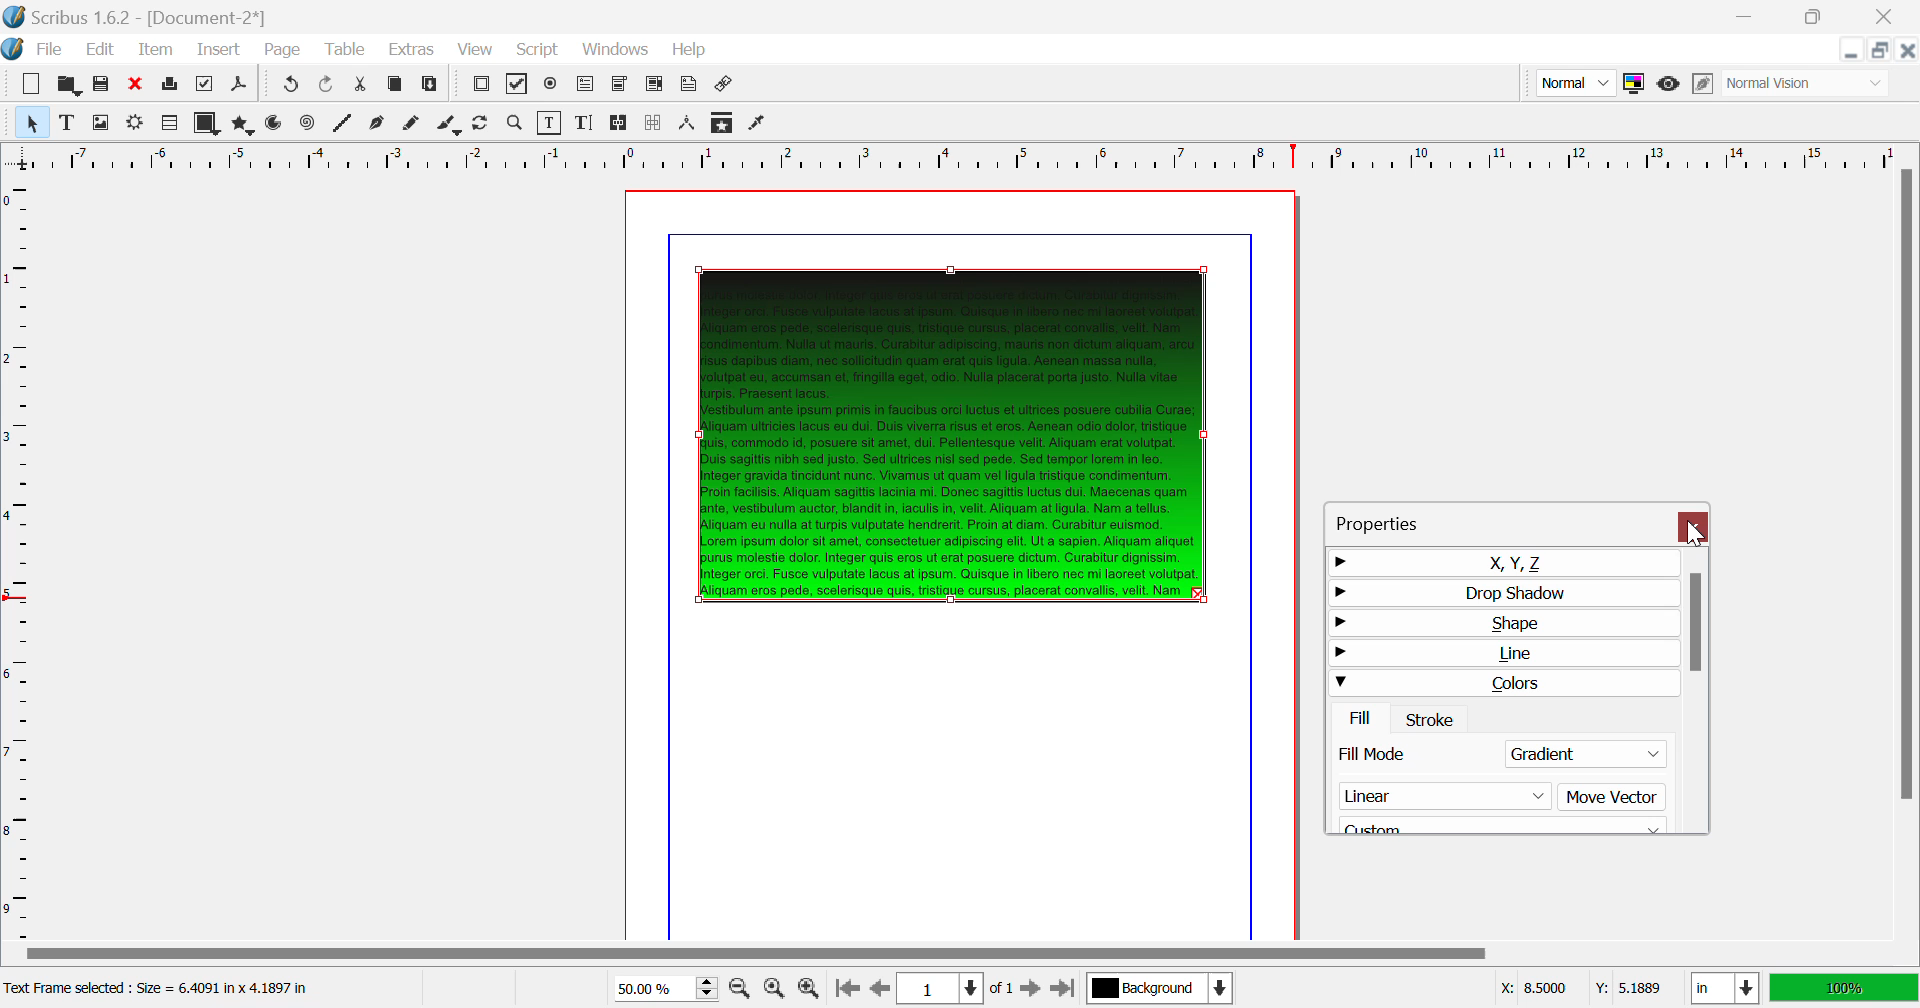 This screenshot has height=1008, width=1920. I want to click on X, Y, Z, so click(1501, 562).